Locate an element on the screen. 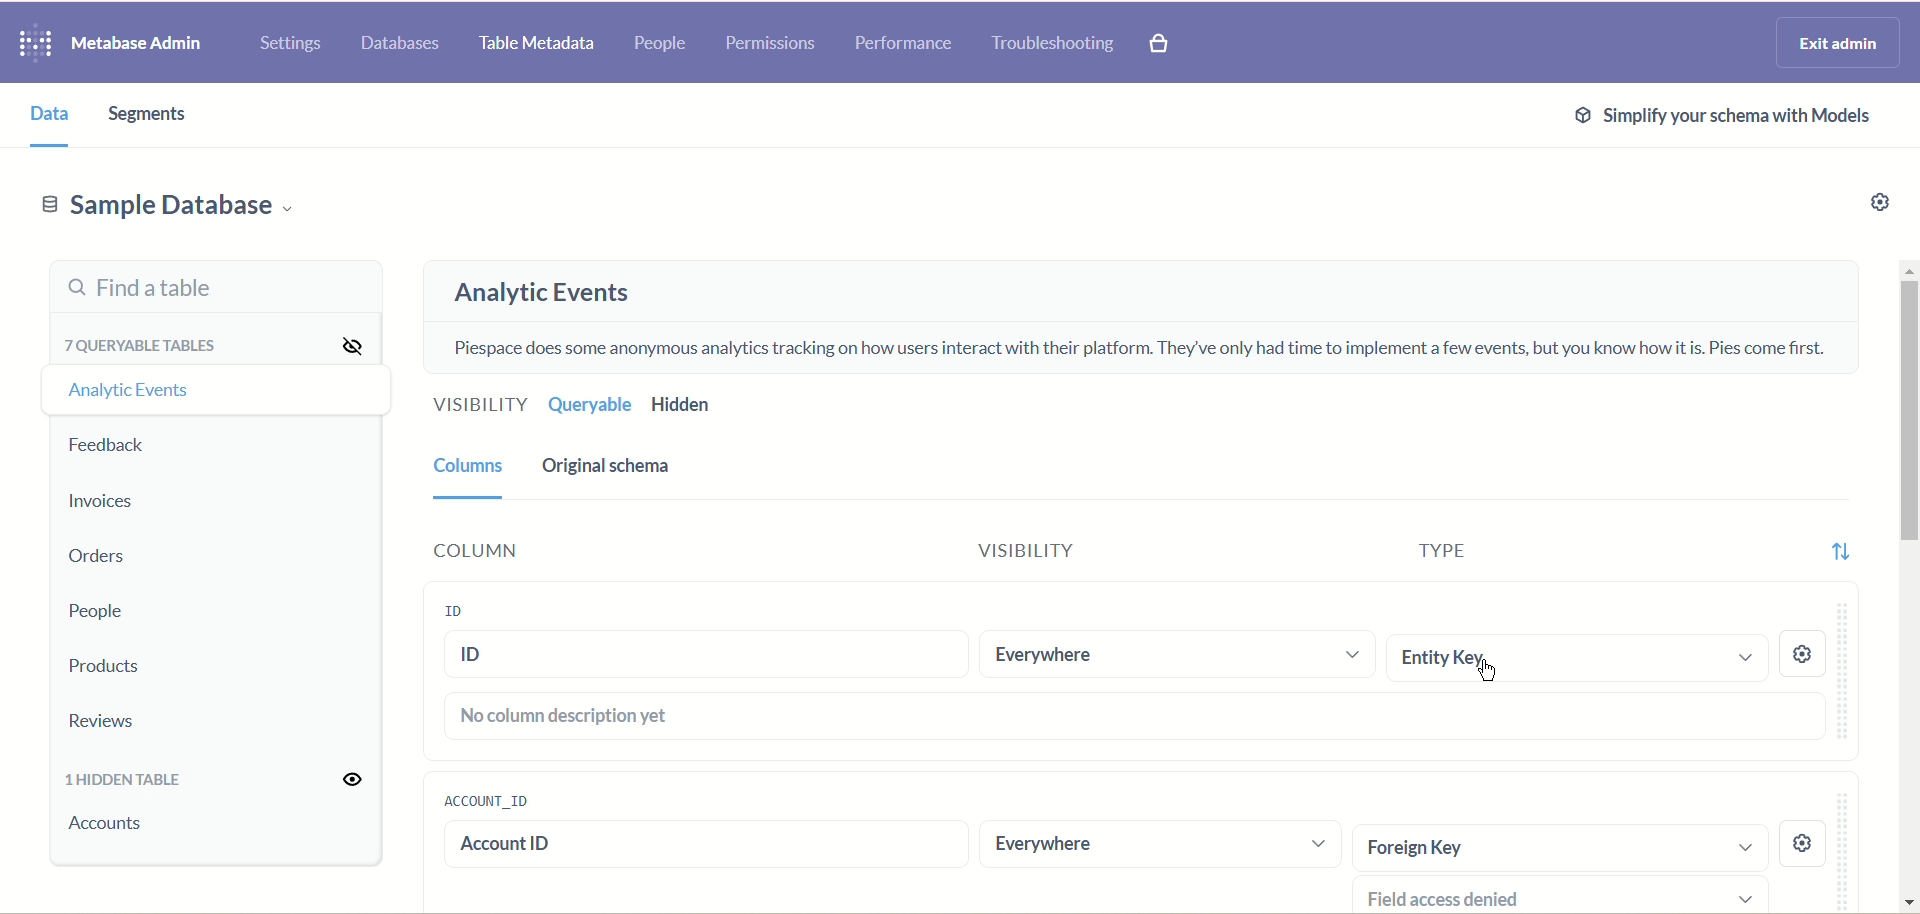 Image resolution: width=1920 pixels, height=914 pixels. Account ID is located at coordinates (694, 847).